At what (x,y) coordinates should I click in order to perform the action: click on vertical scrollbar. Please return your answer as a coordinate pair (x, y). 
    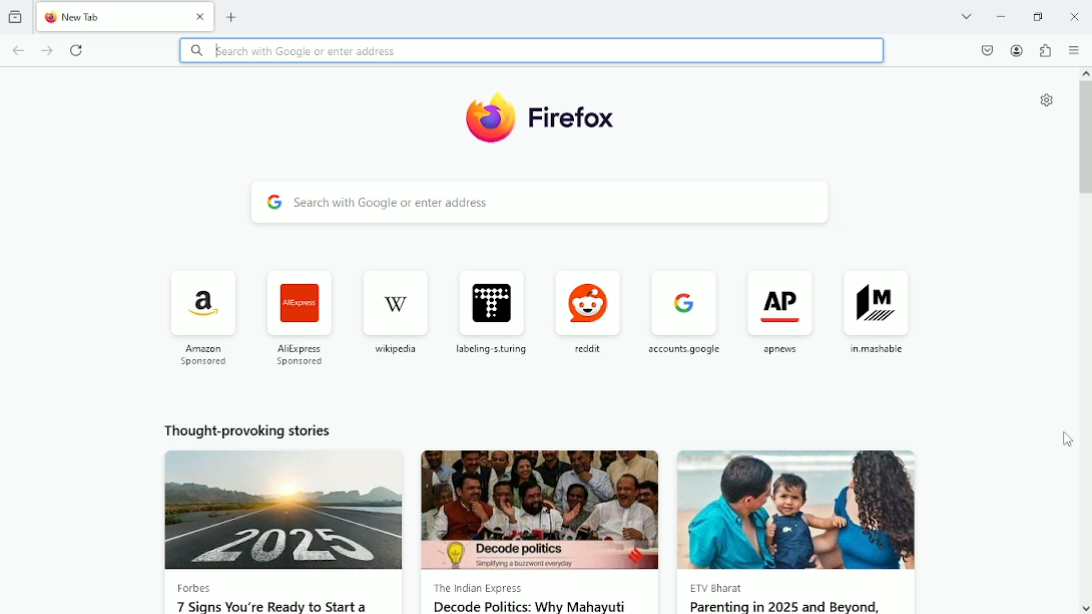
    Looking at the image, I should click on (1085, 133).